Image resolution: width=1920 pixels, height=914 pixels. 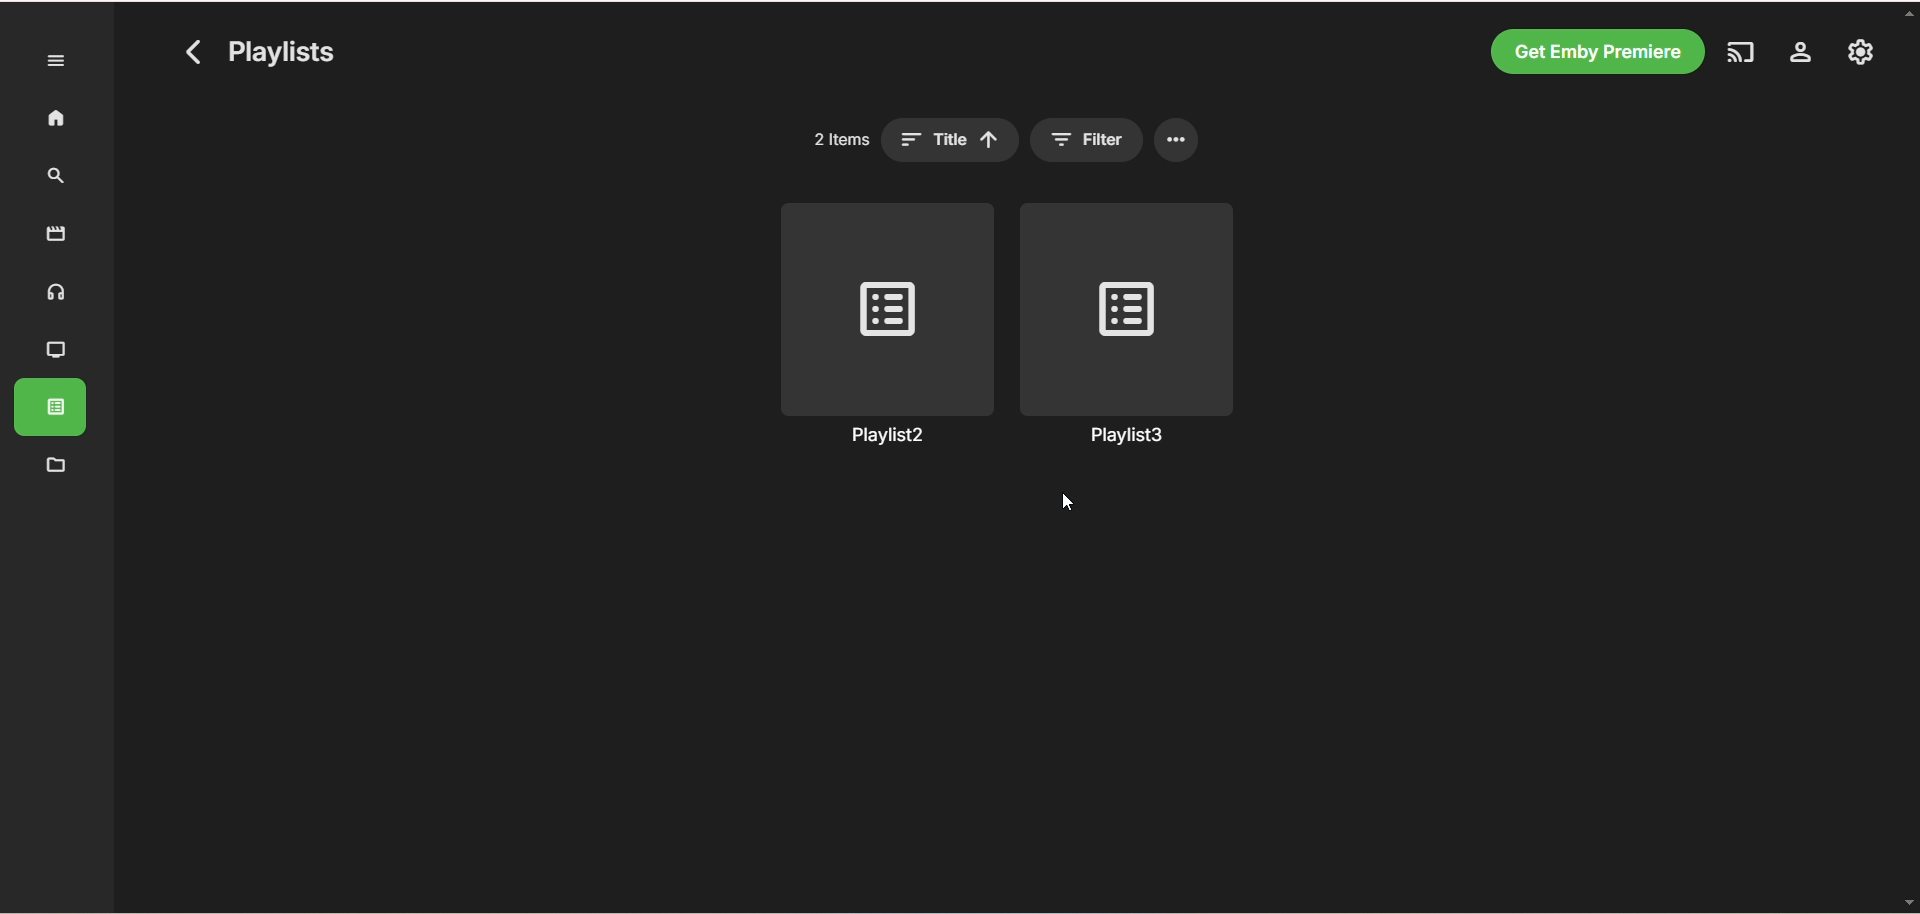 I want to click on music, so click(x=57, y=296).